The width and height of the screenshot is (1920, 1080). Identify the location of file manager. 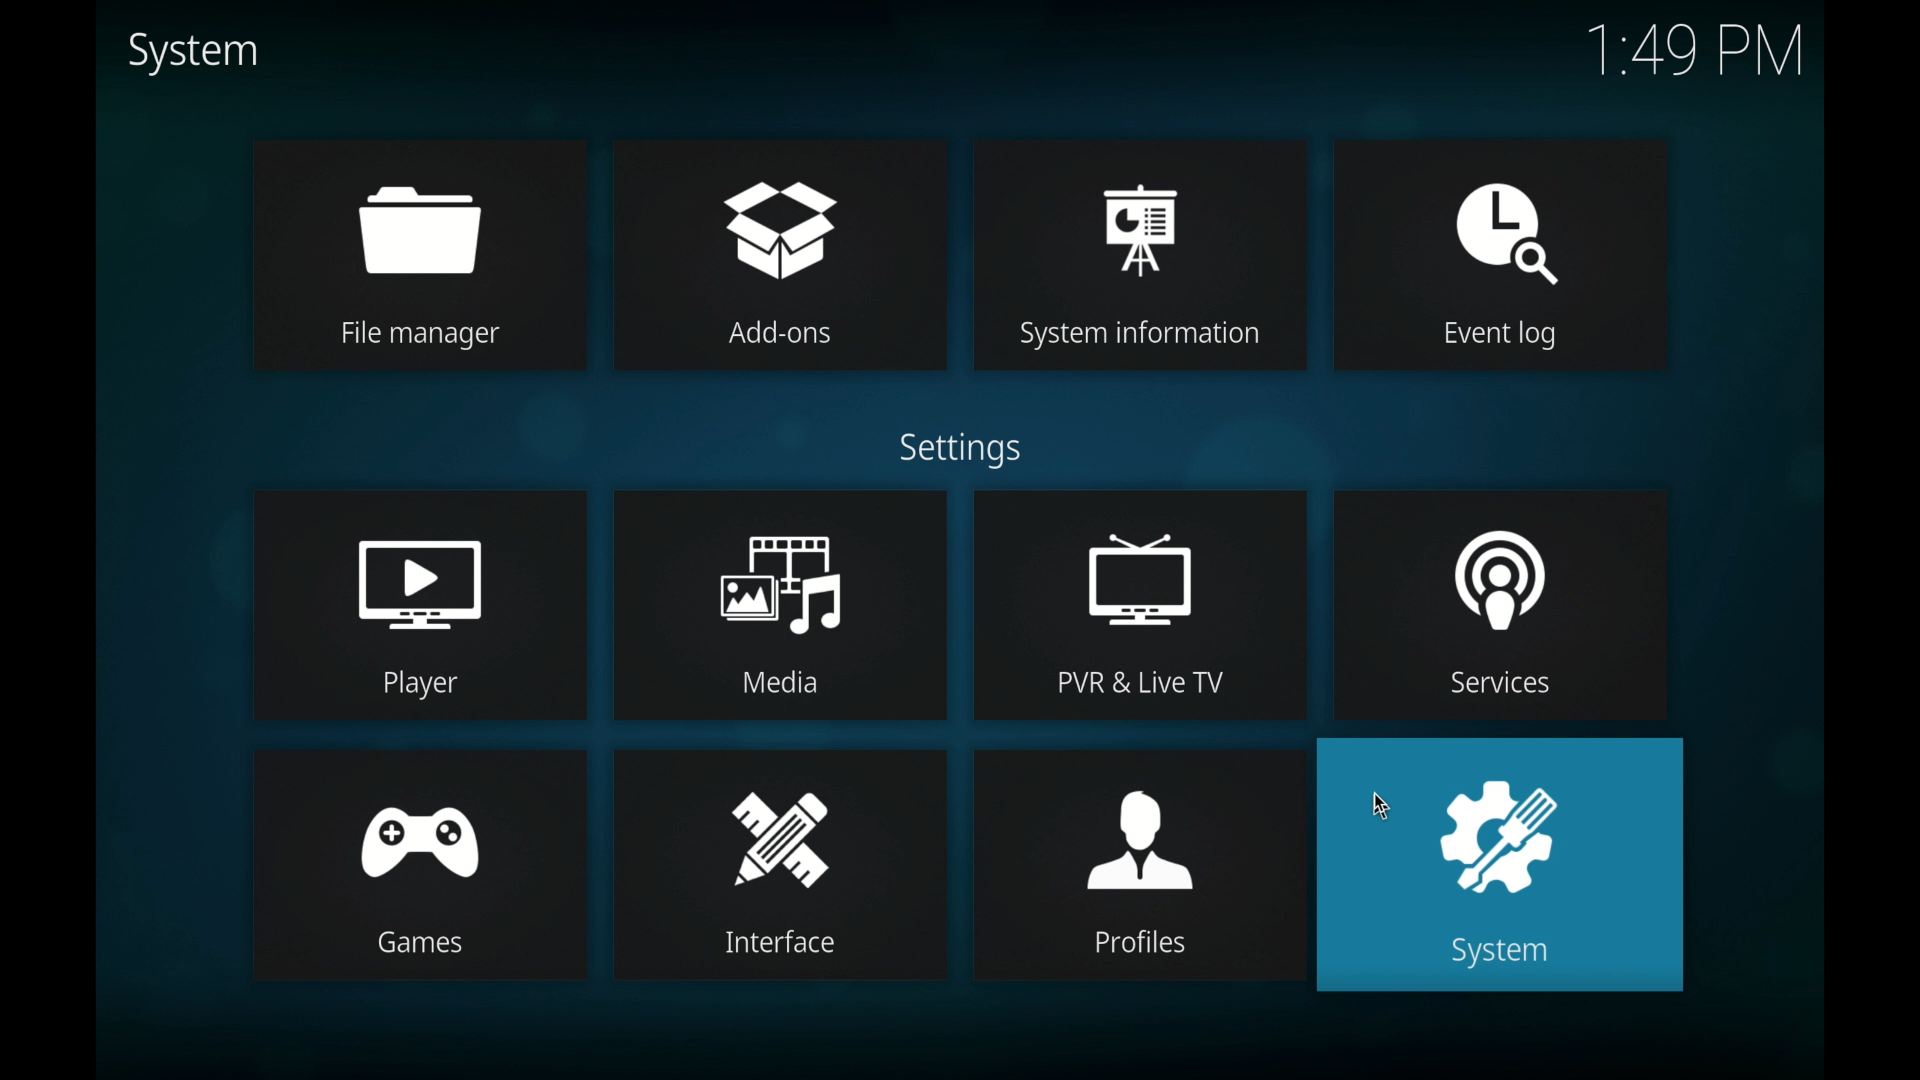
(416, 253).